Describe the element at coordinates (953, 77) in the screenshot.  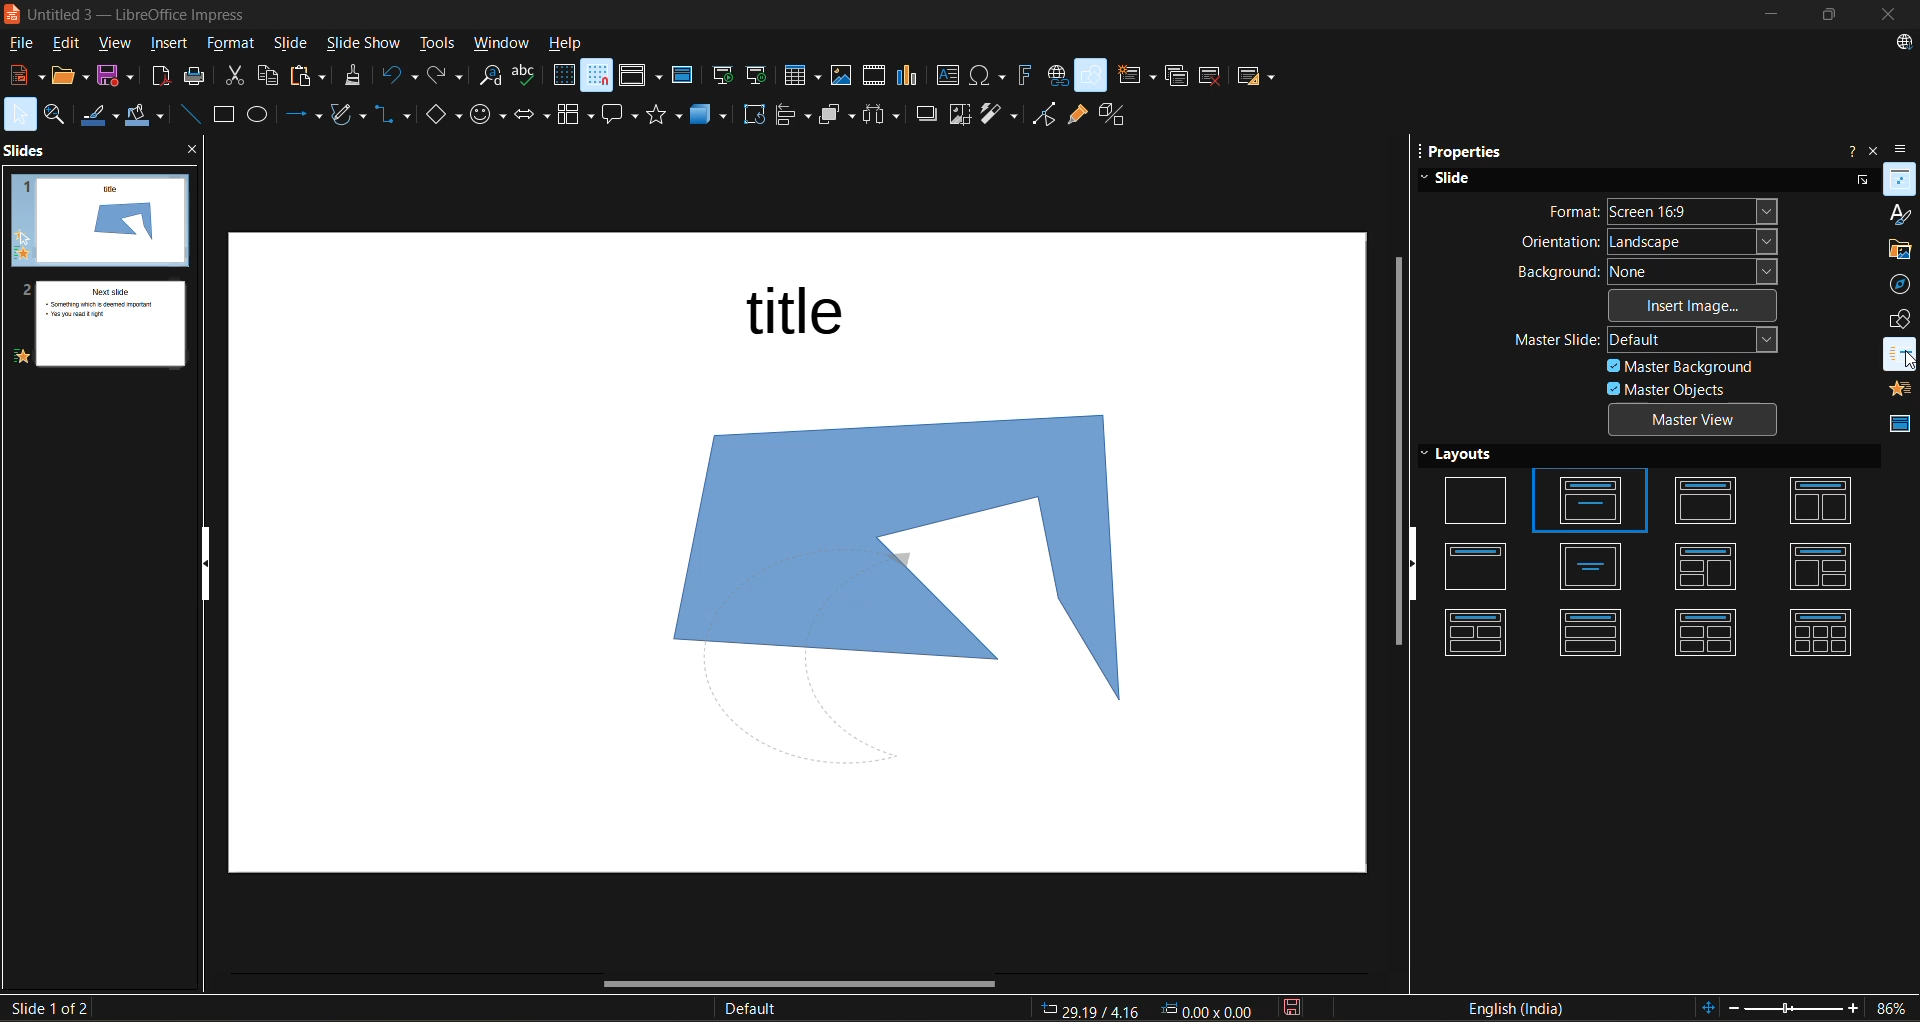
I see `insert text box` at that location.